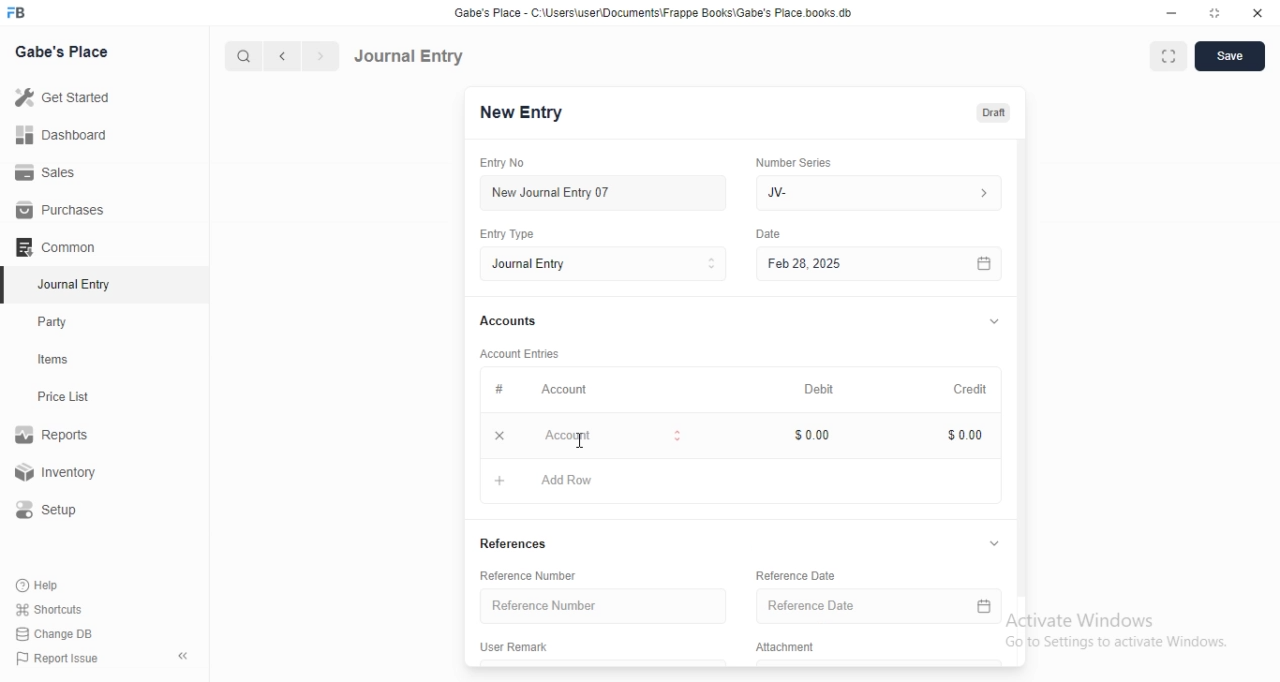  Describe the element at coordinates (59, 135) in the screenshot. I see `Dashboard` at that location.